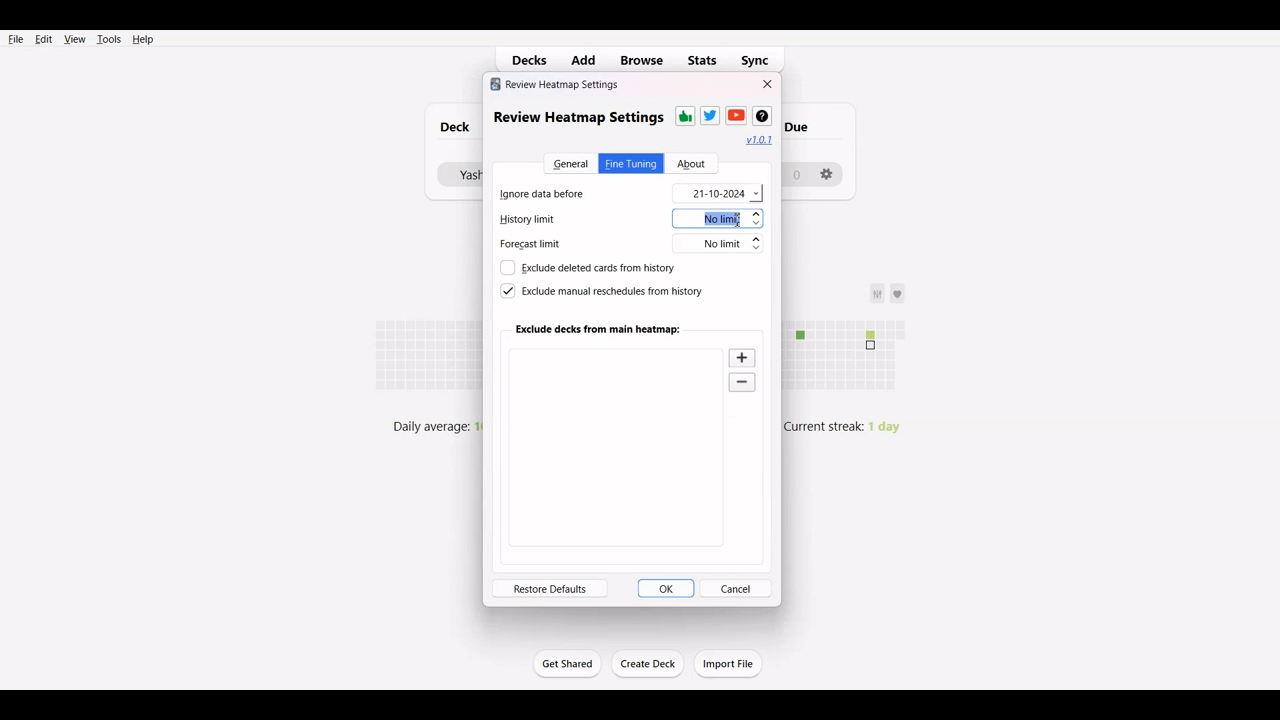 The image size is (1280, 720). I want to click on Sync, so click(762, 58).